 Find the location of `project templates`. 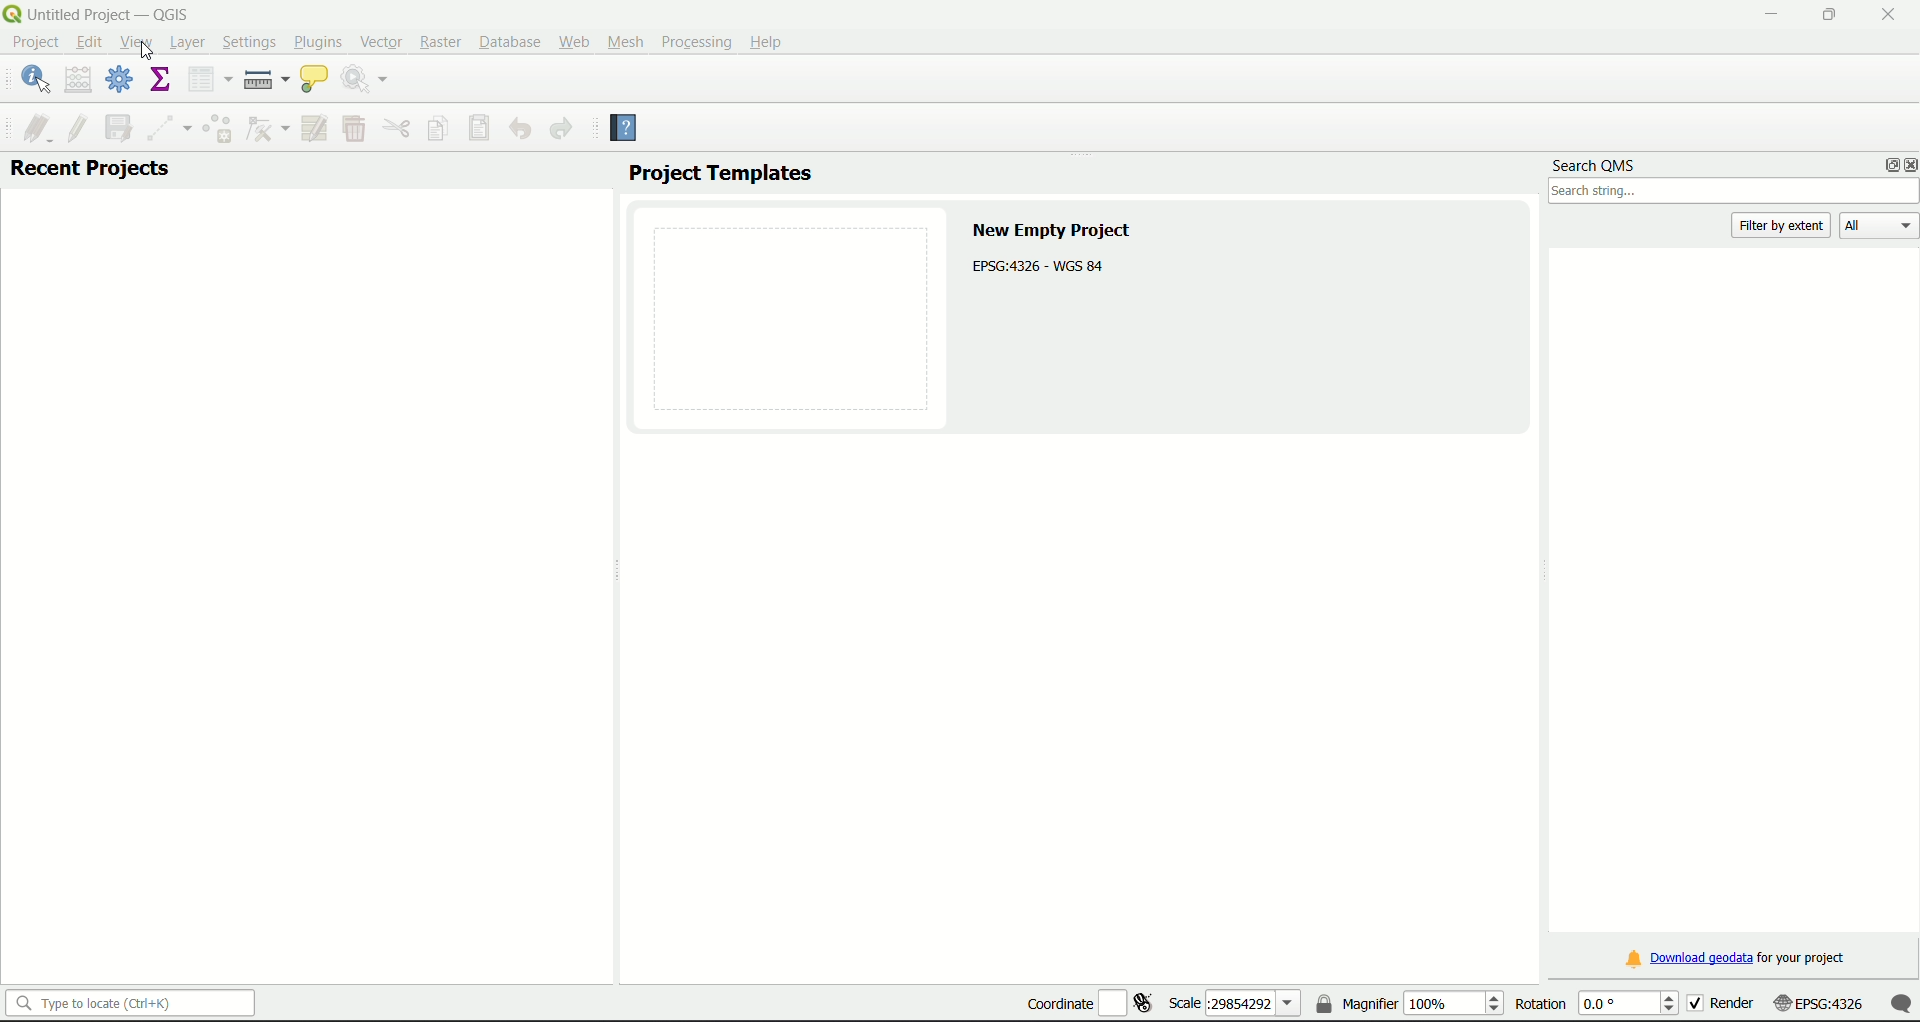

project templates is located at coordinates (721, 173).